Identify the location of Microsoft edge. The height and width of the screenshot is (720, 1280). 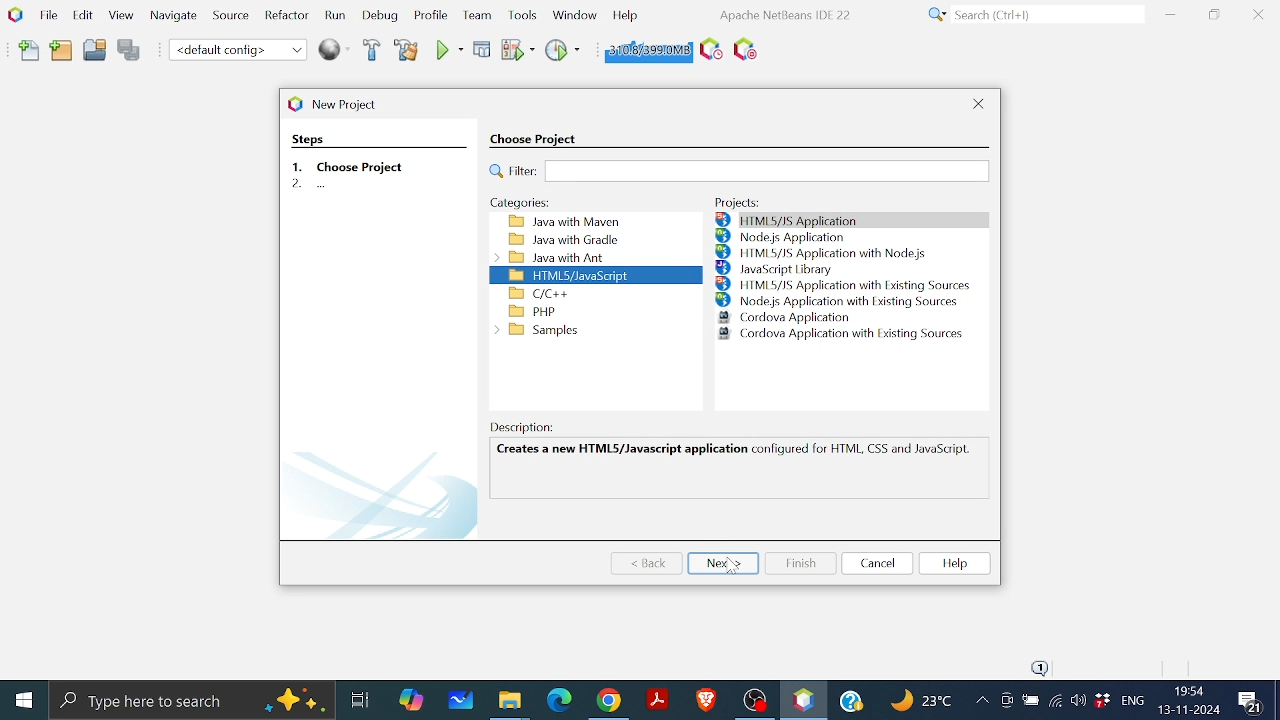
(557, 700).